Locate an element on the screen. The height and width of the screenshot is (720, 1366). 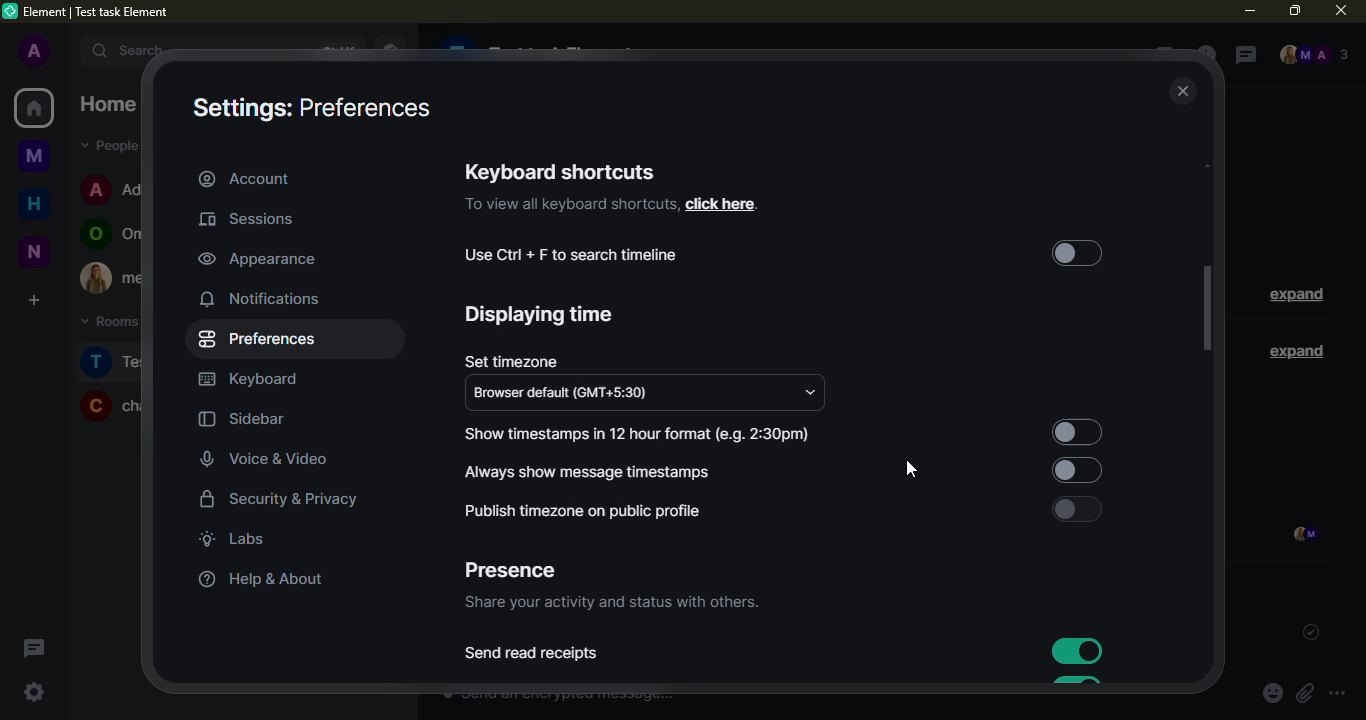
attach is located at coordinates (1304, 694).